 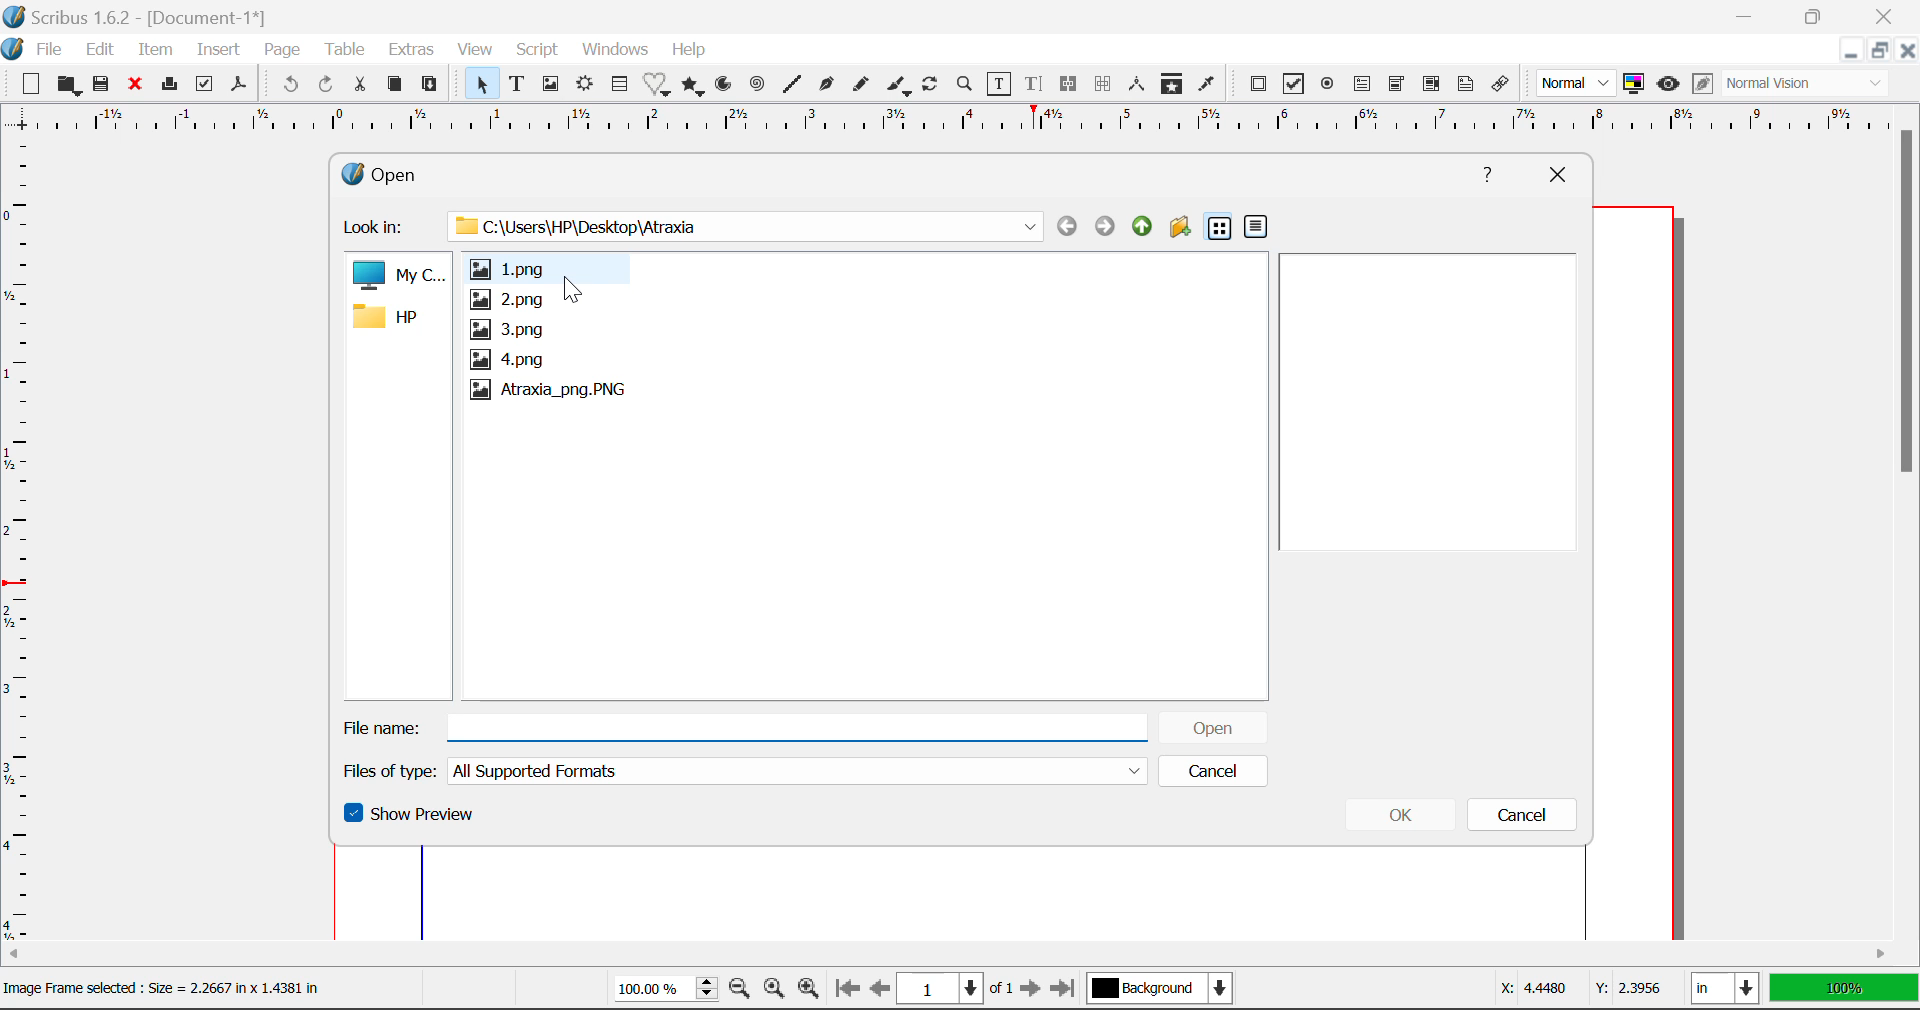 I want to click on Pdf Text Field, so click(x=1363, y=87).